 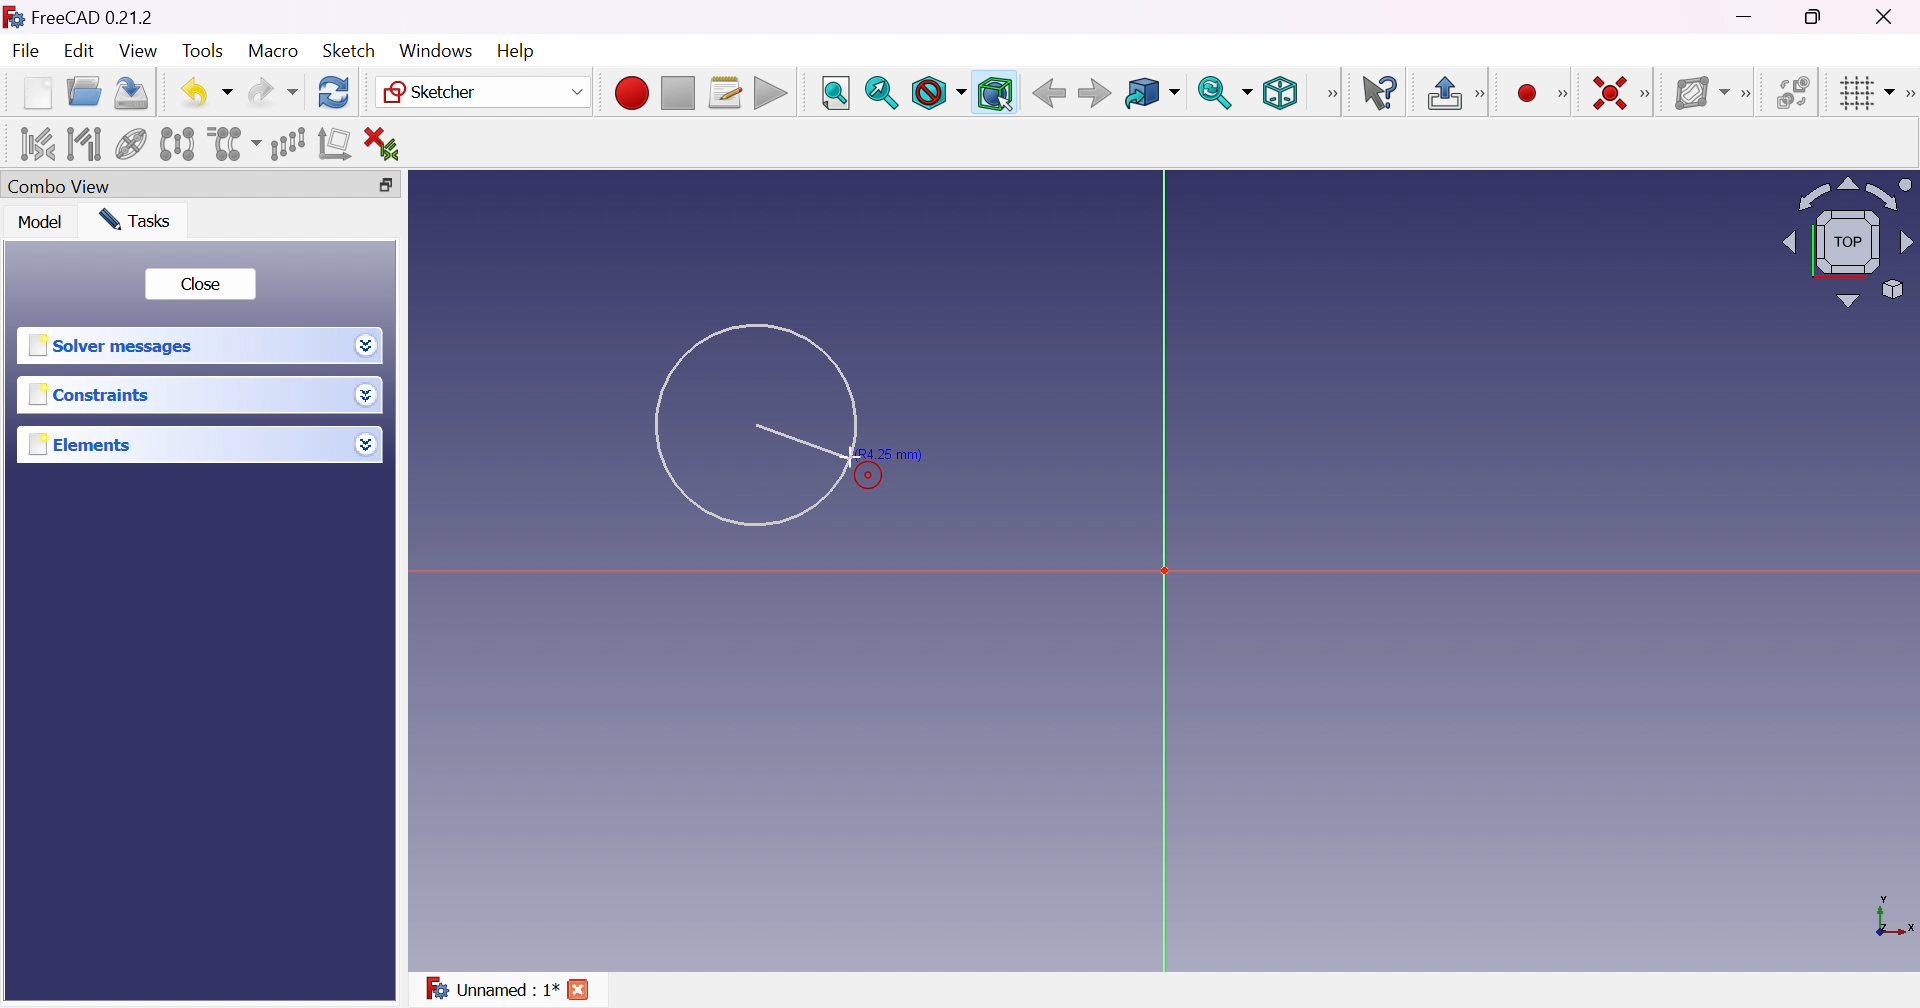 I want to click on Drop down, so click(x=366, y=348).